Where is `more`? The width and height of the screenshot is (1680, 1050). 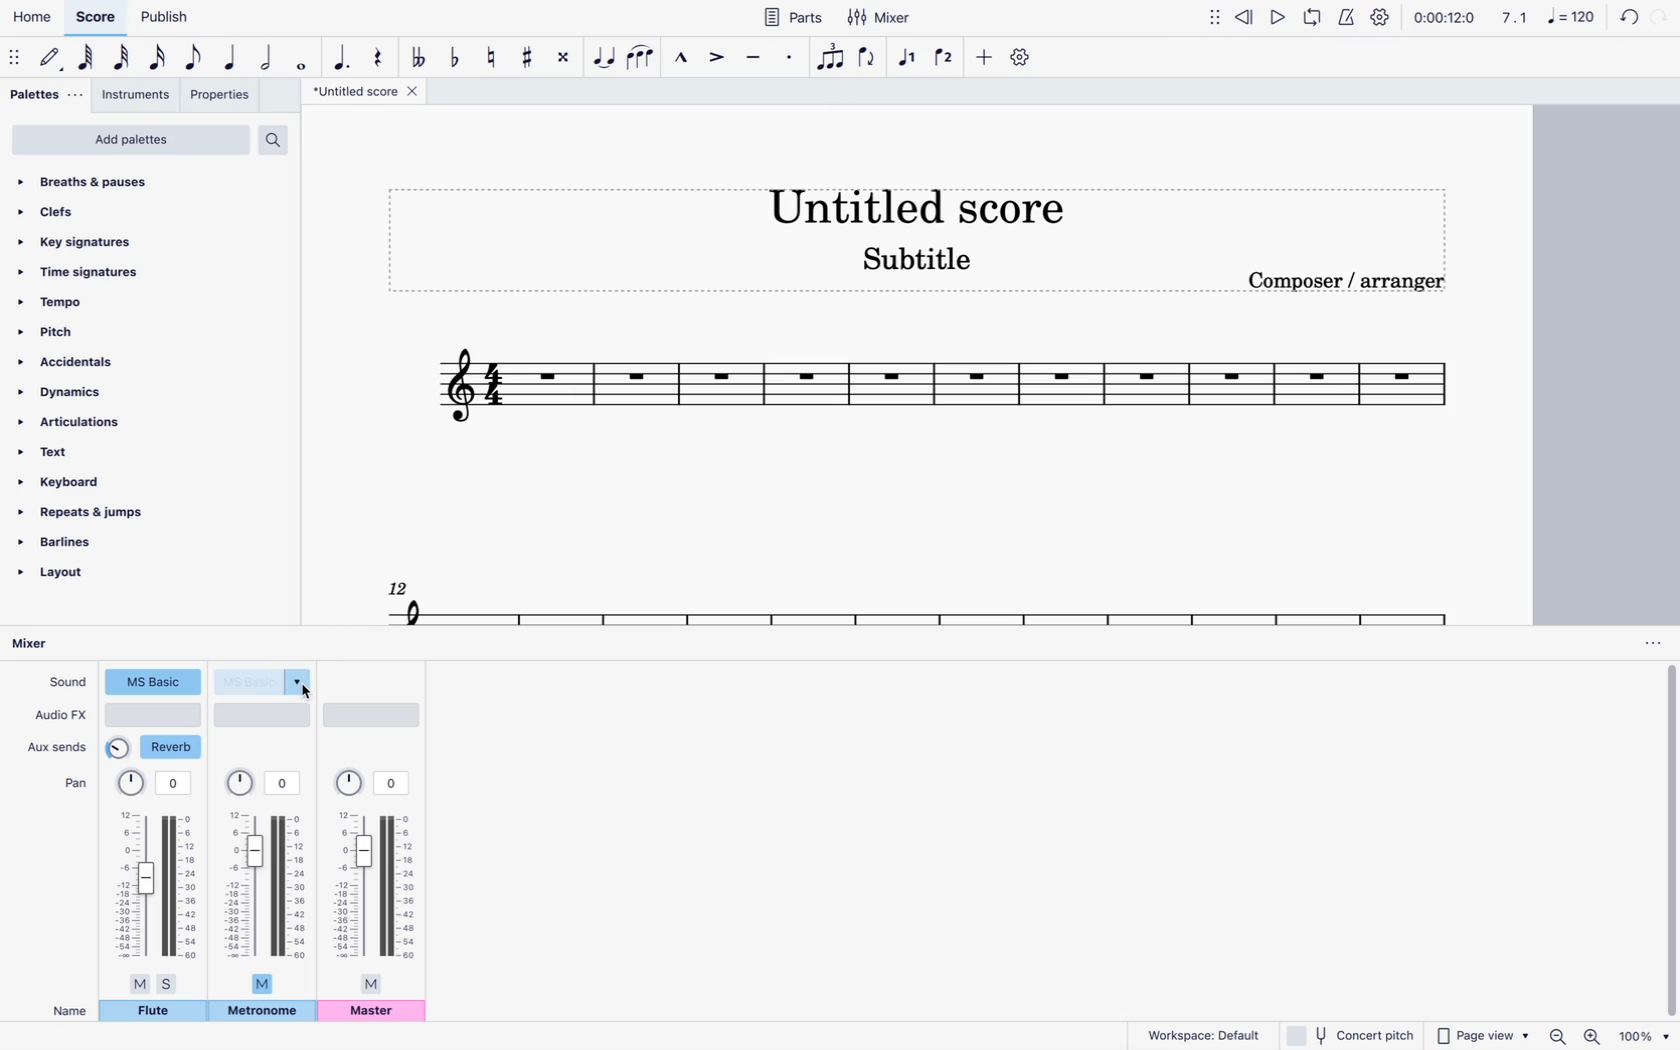
more is located at coordinates (984, 58).